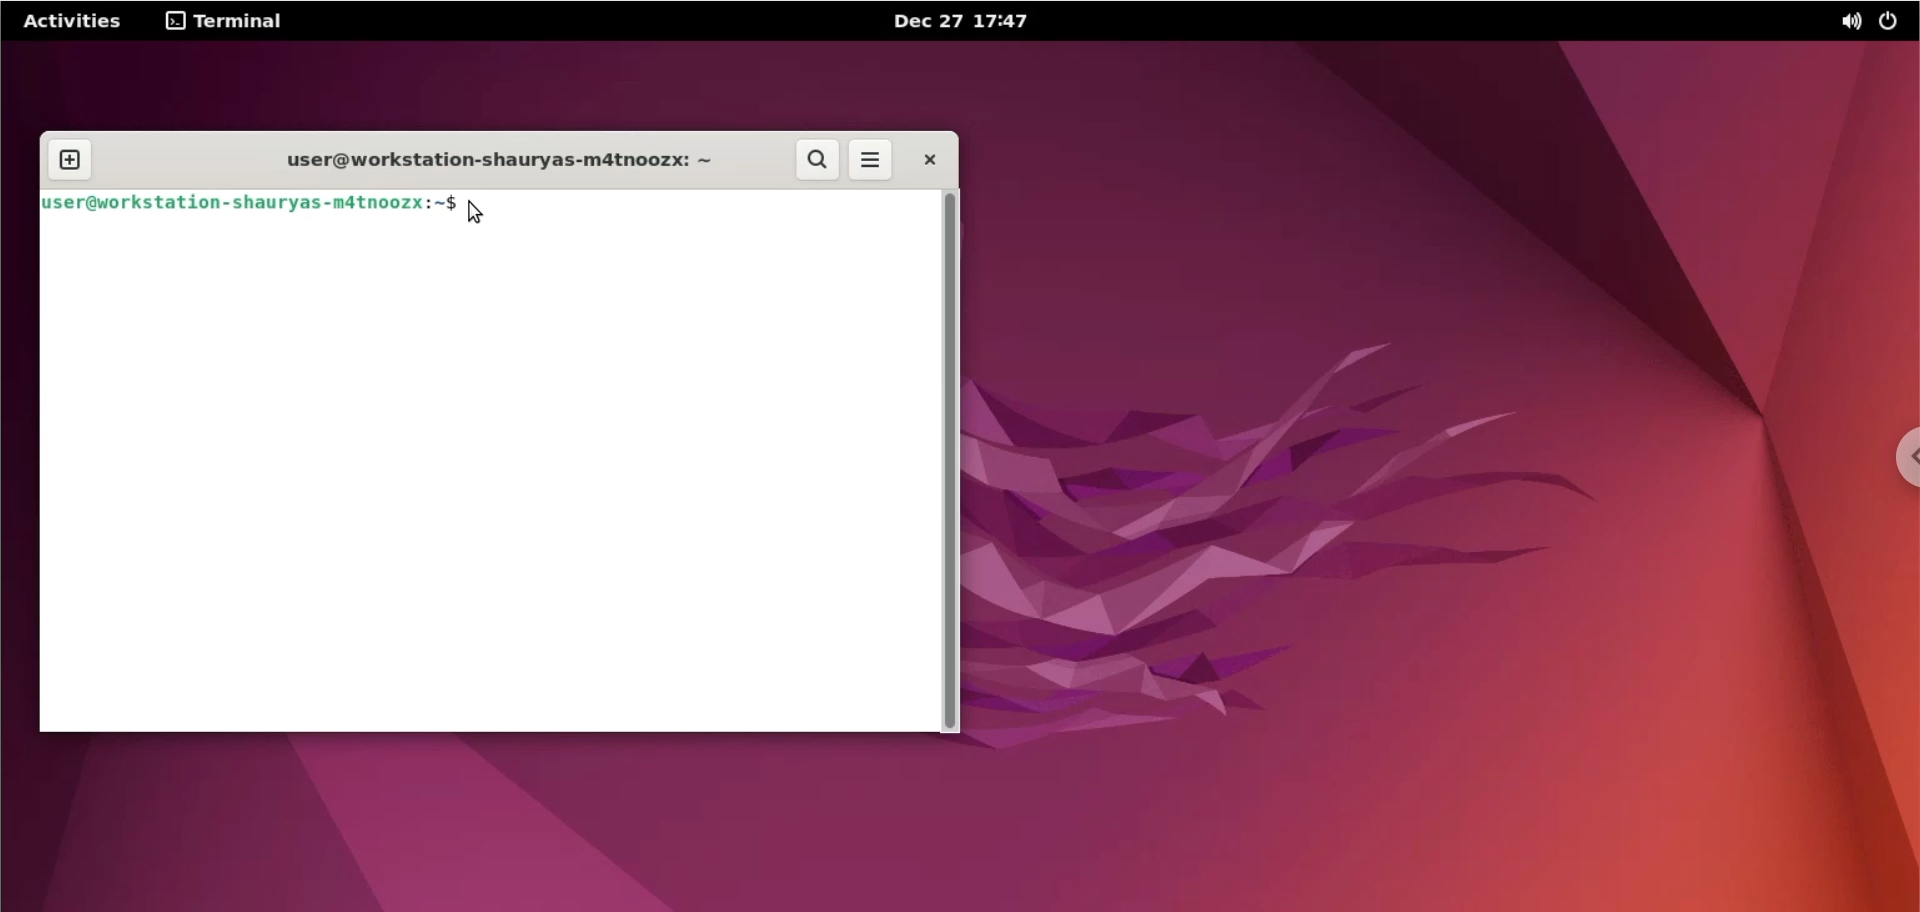 This screenshot has height=912, width=1920. Describe the element at coordinates (232, 18) in the screenshot. I see `terminal` at that location.